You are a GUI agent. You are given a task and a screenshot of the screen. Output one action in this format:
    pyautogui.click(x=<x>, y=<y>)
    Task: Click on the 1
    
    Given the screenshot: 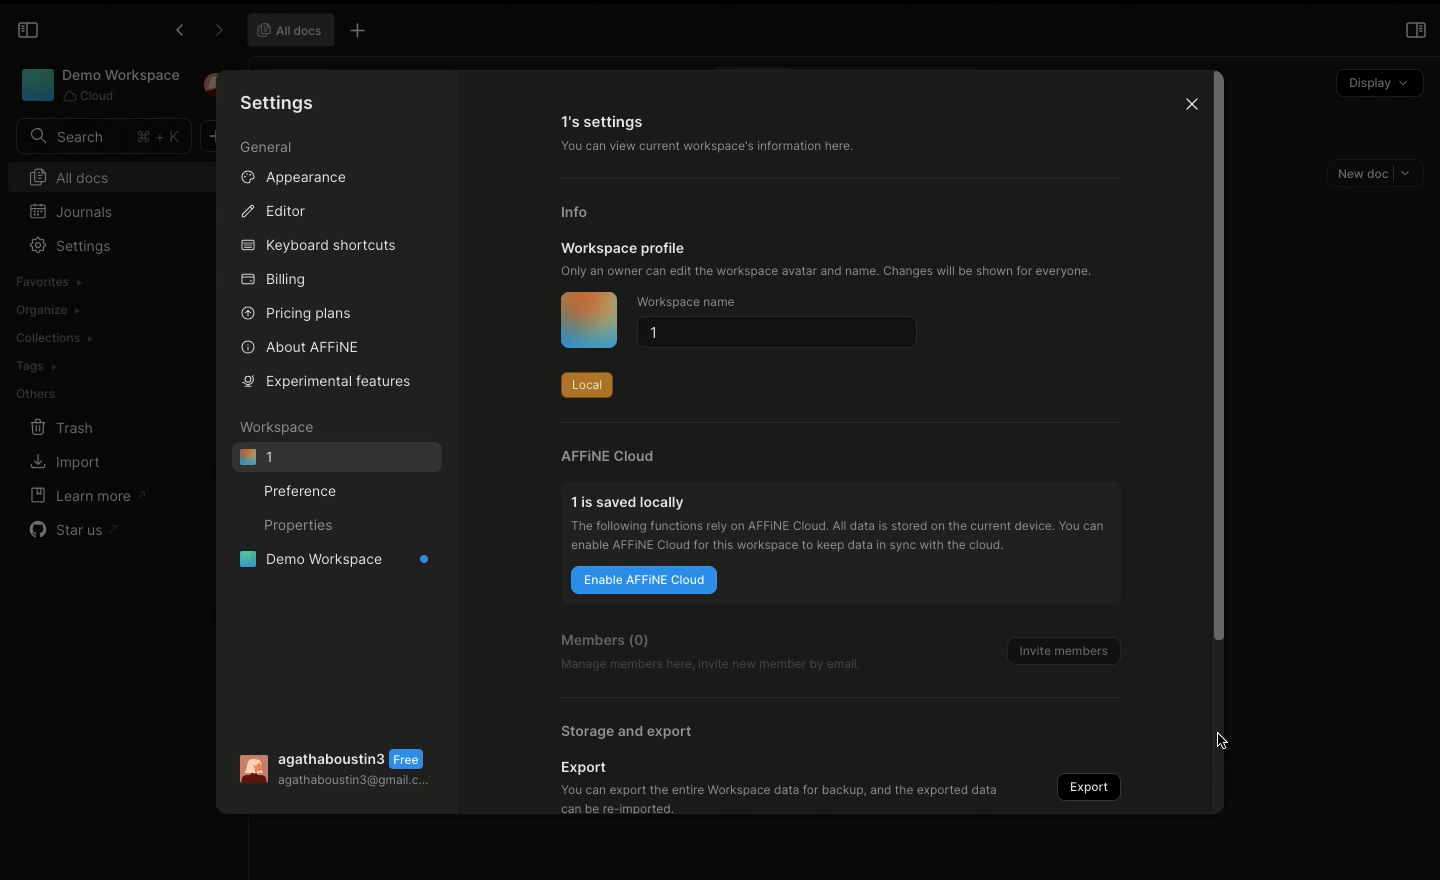 What is the action you would take?
    pyautogui.click(x=779, y=334)
    